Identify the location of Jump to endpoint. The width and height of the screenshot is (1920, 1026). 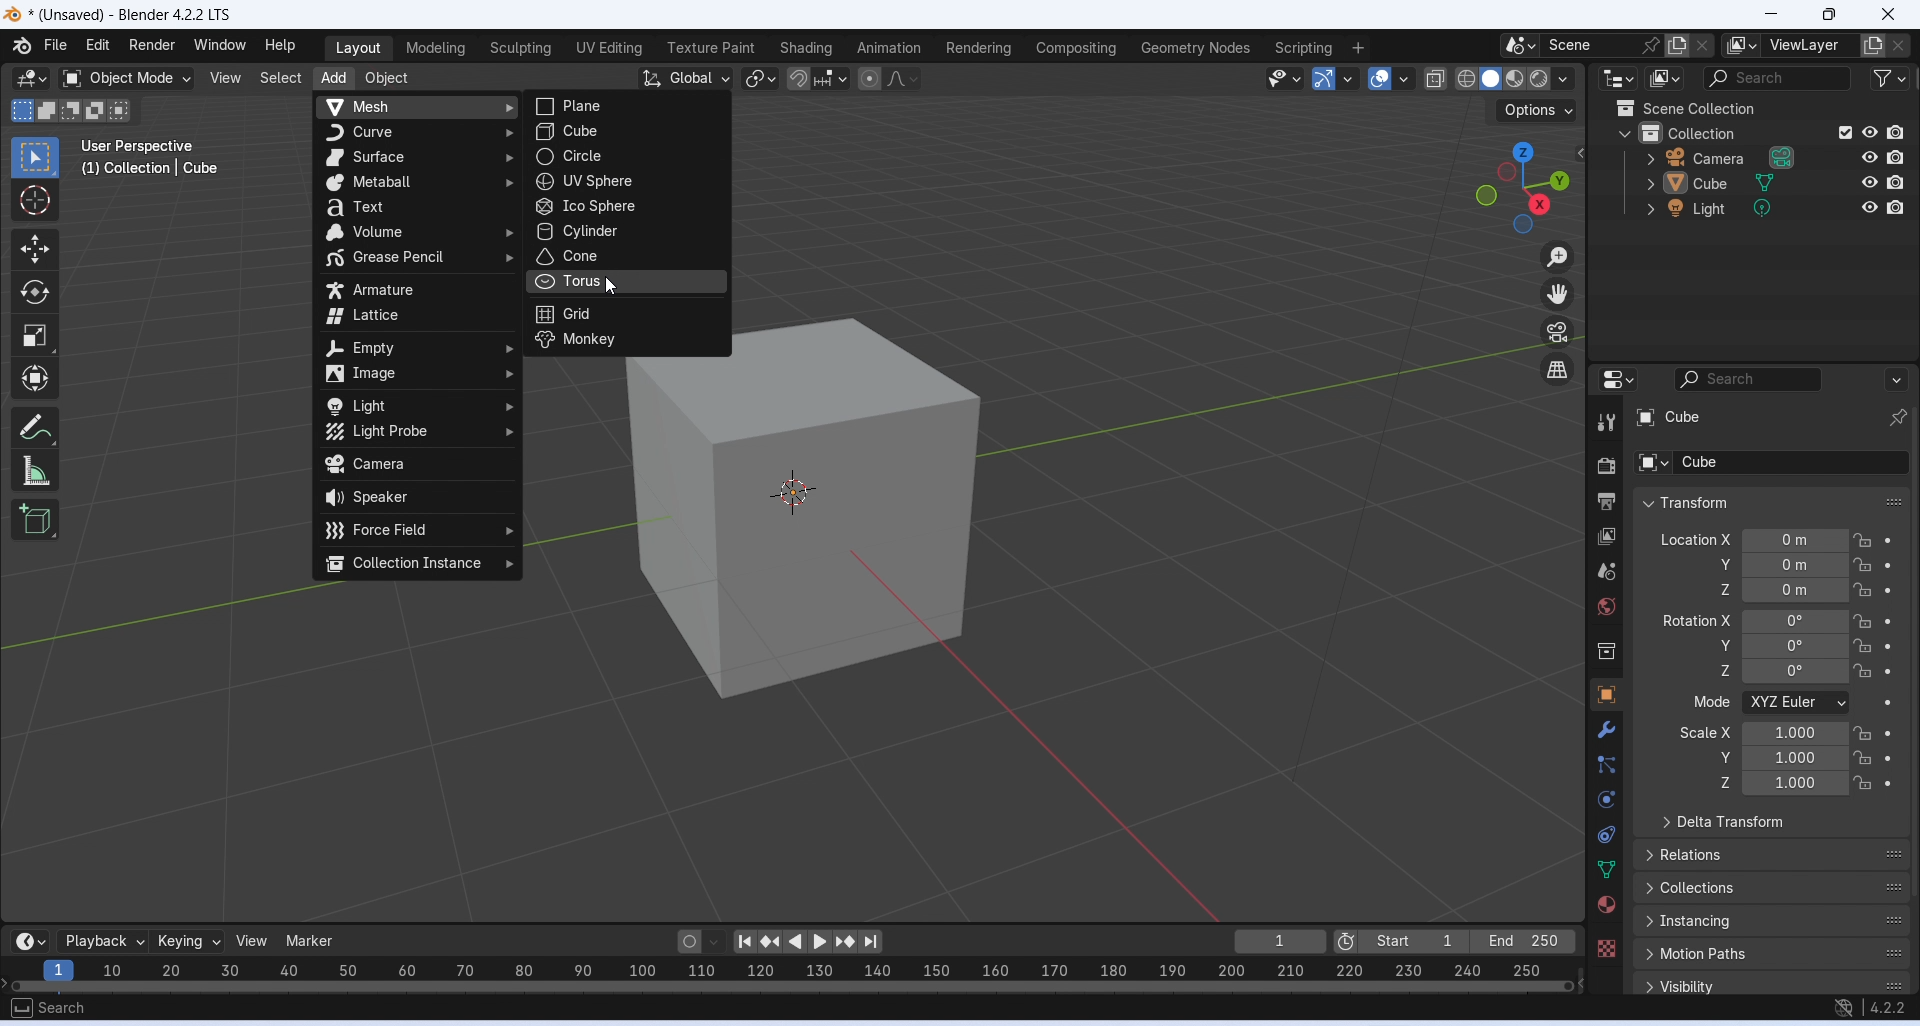
(741, 940).